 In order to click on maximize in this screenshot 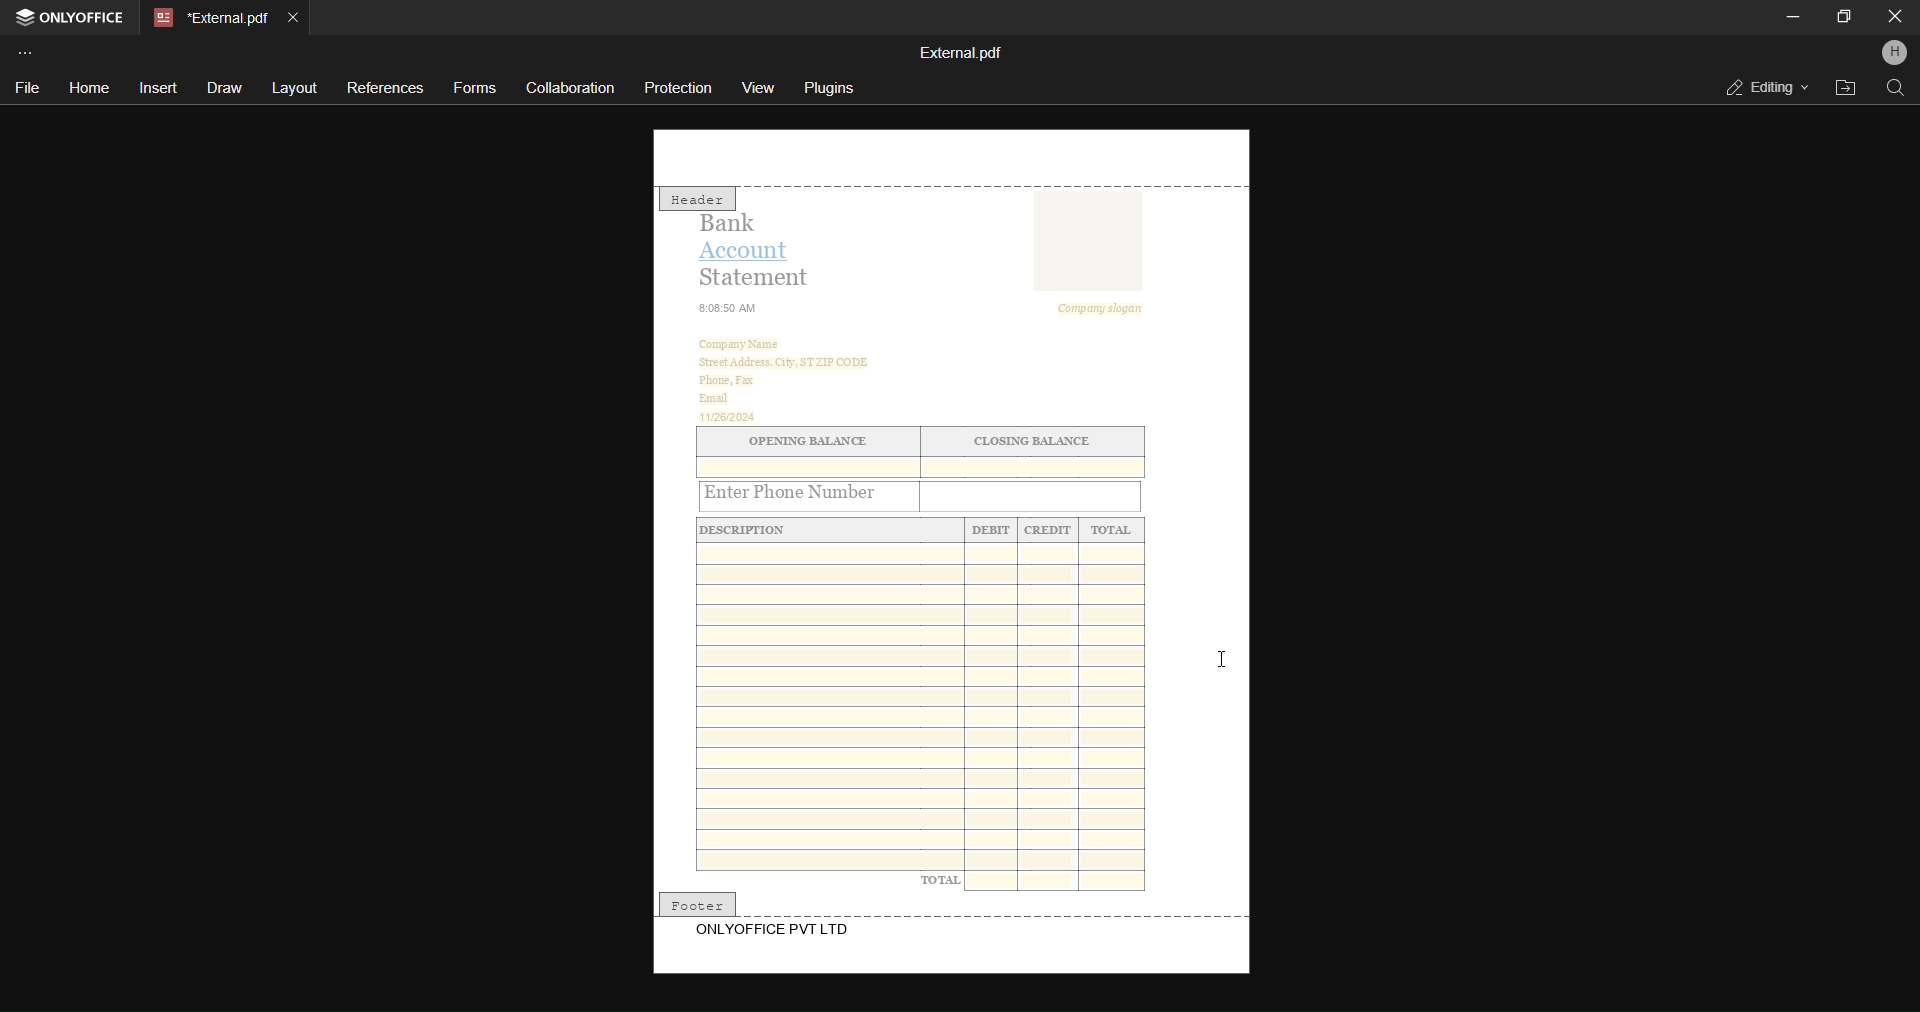, I will do `click(1844, 15)`.